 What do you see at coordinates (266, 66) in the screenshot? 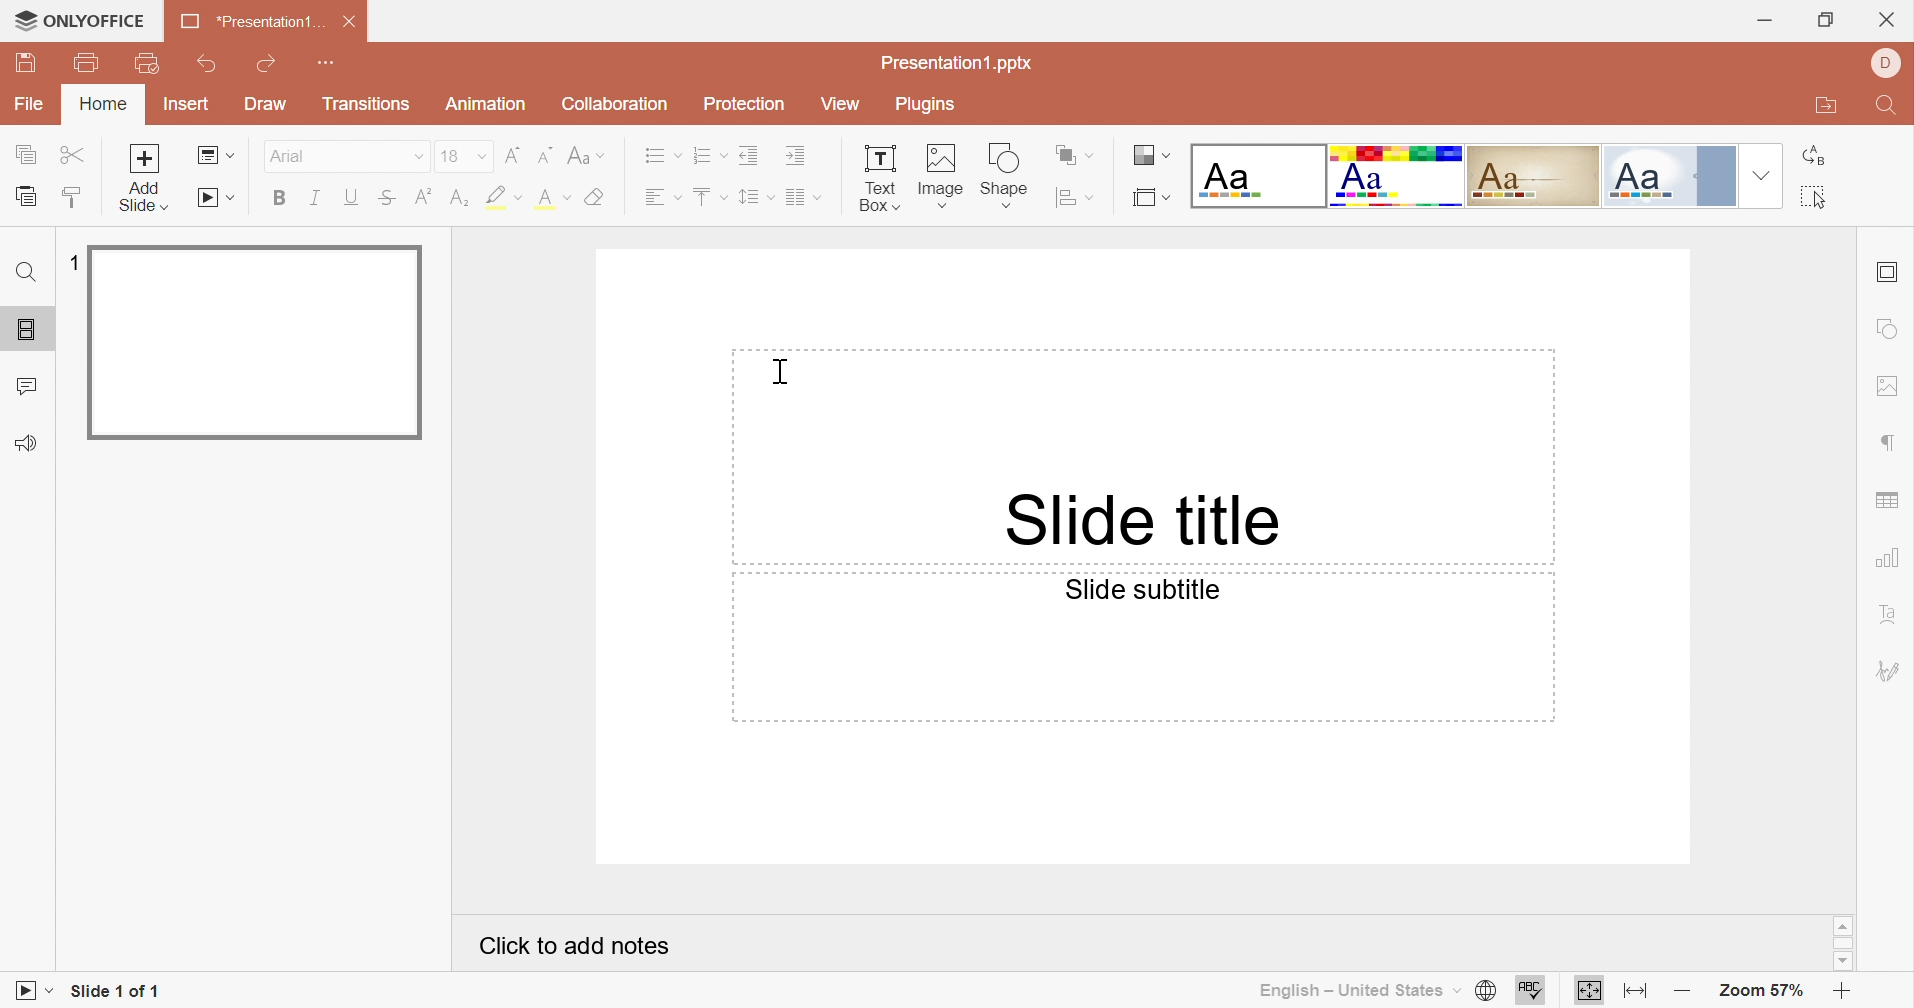
I see `Redo` at bounding box center [266, 66].